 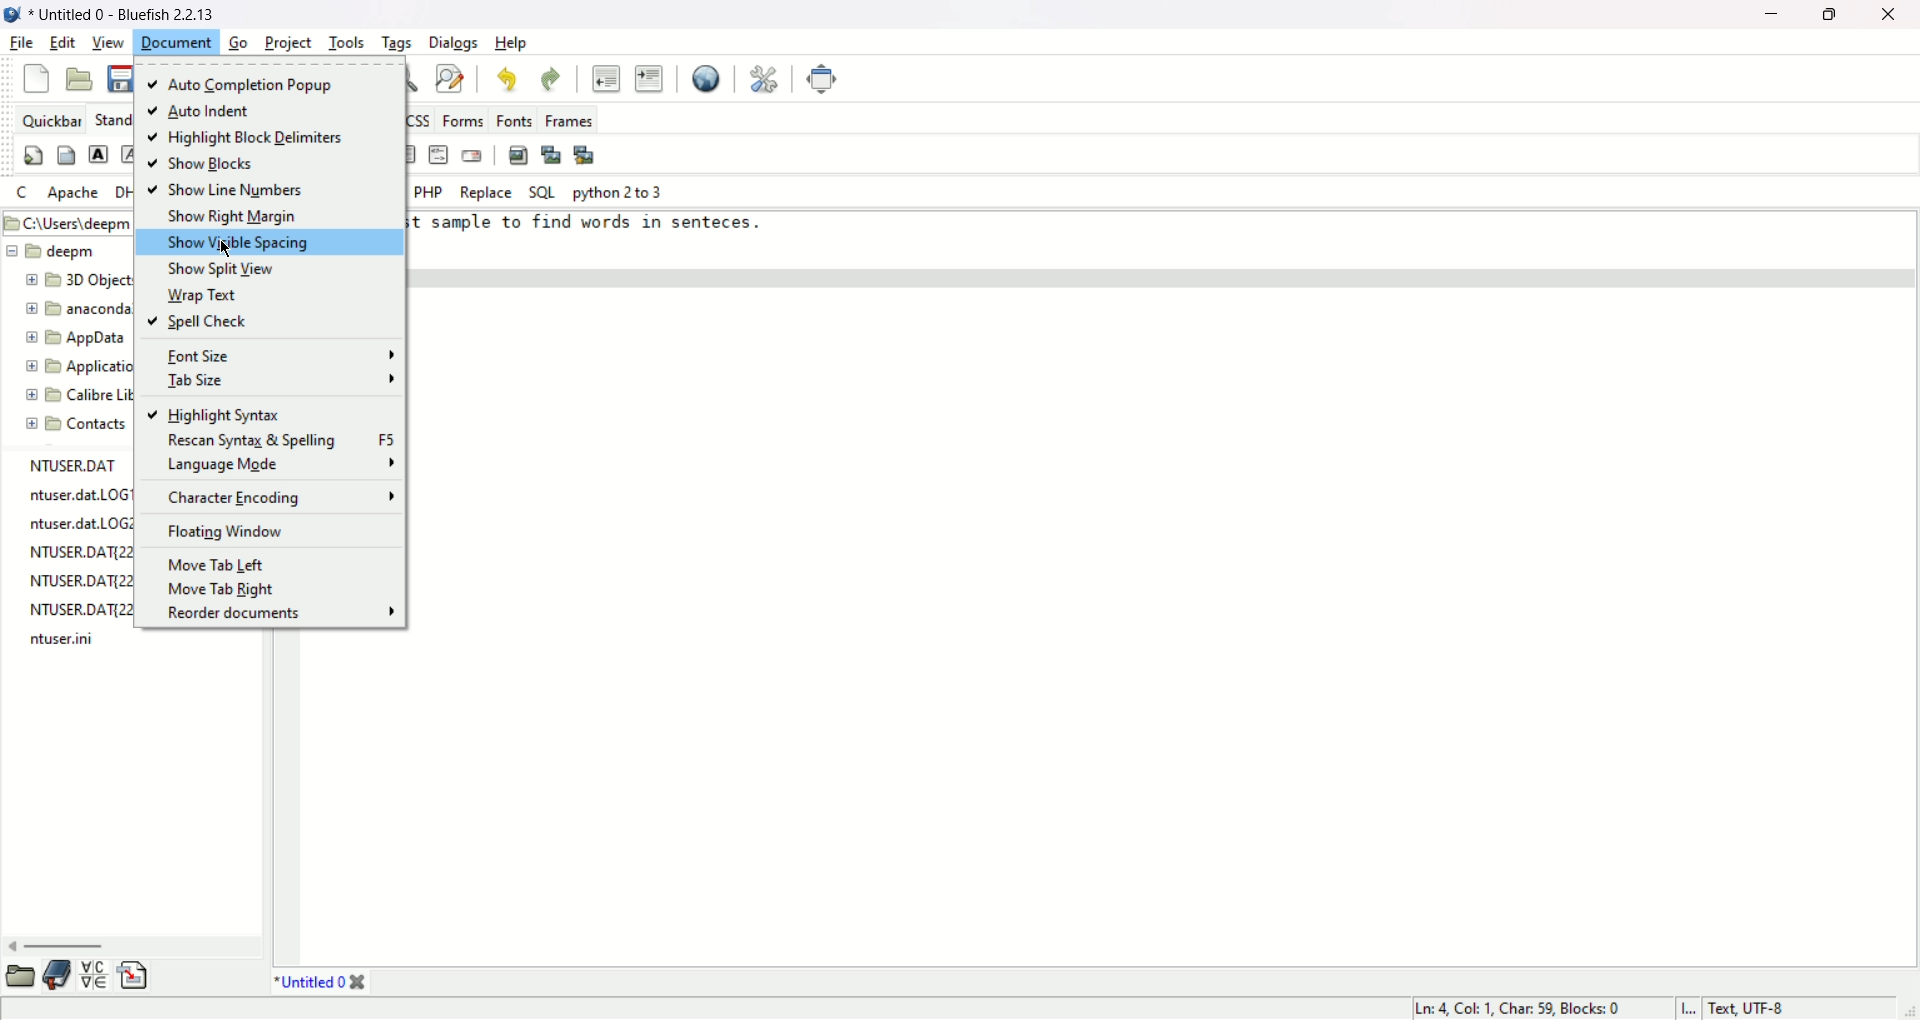 What do you see at coordinates (35, 80) in the screenshot?
I see `new` at bounding box center [35, 80].